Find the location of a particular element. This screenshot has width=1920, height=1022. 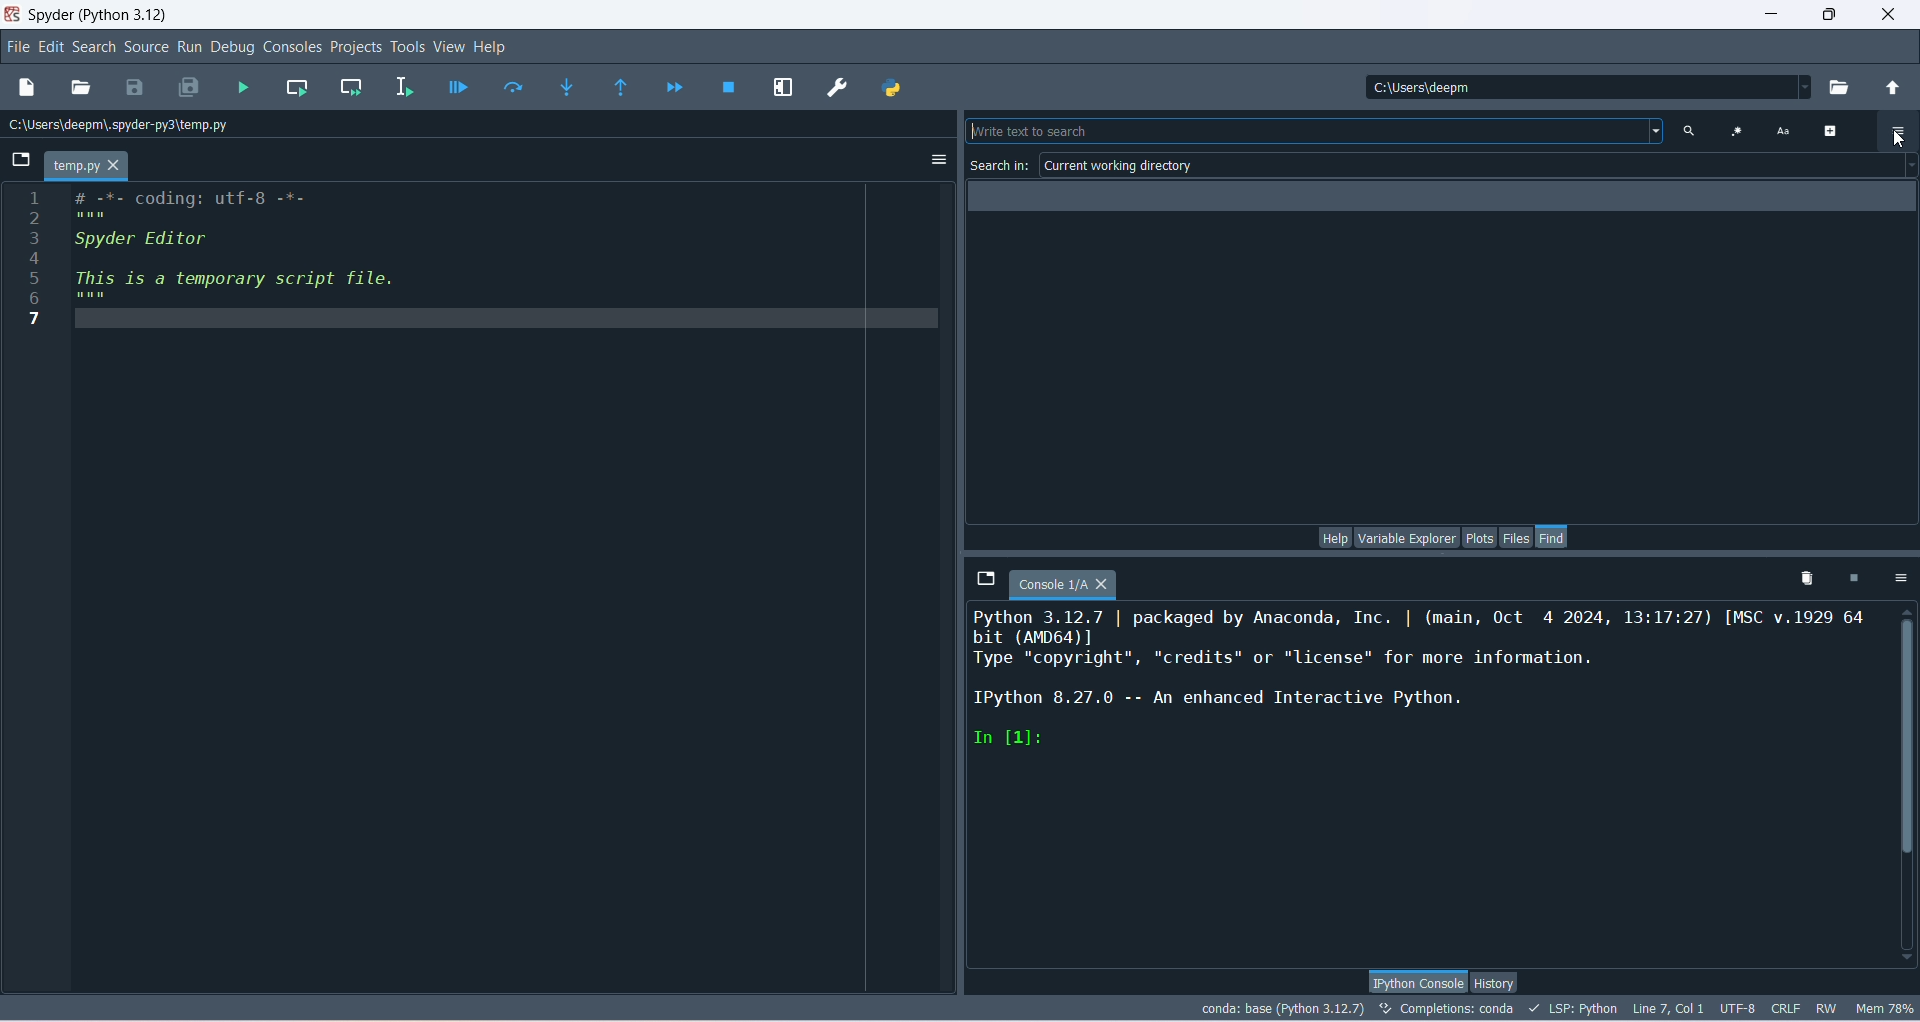

text search is located at coordinates (1682, 130).